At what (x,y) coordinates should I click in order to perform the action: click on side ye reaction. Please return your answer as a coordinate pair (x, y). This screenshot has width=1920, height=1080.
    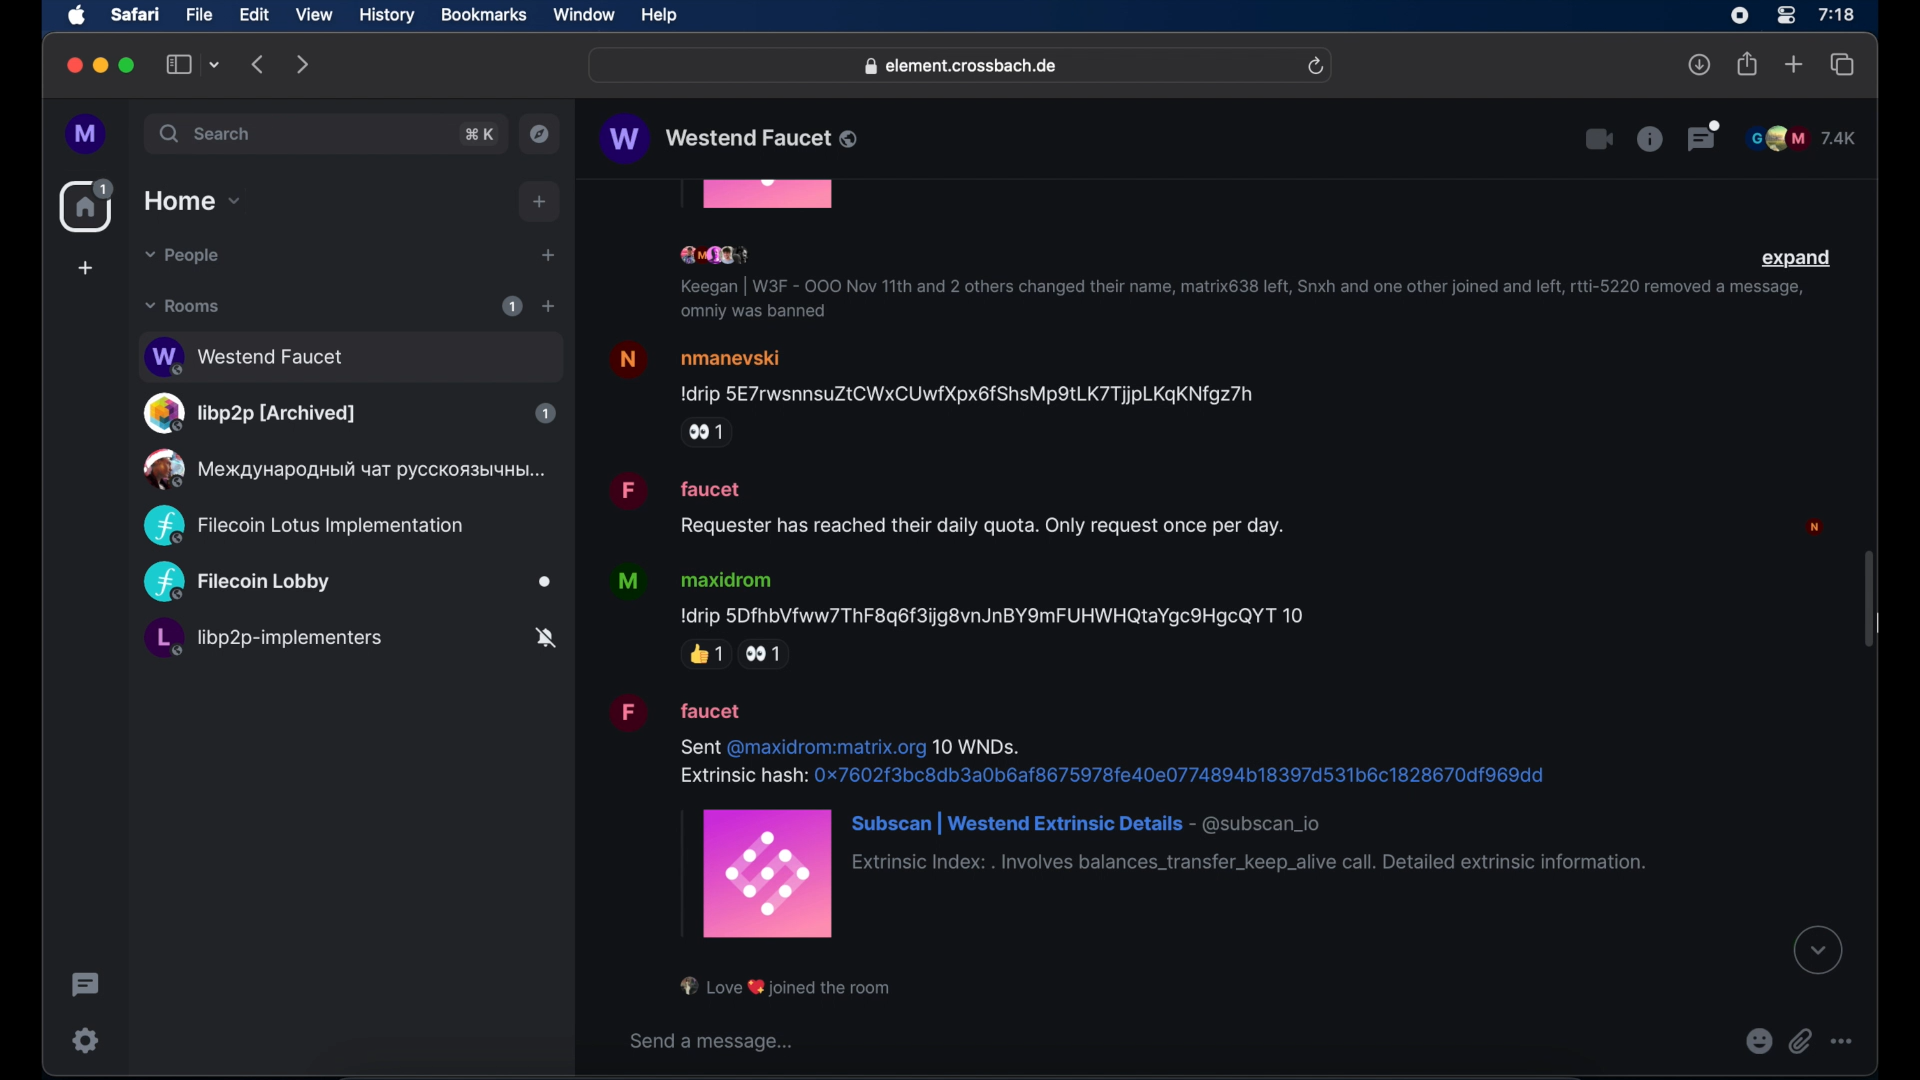
    Looking at the image, I should click on (769, 655).